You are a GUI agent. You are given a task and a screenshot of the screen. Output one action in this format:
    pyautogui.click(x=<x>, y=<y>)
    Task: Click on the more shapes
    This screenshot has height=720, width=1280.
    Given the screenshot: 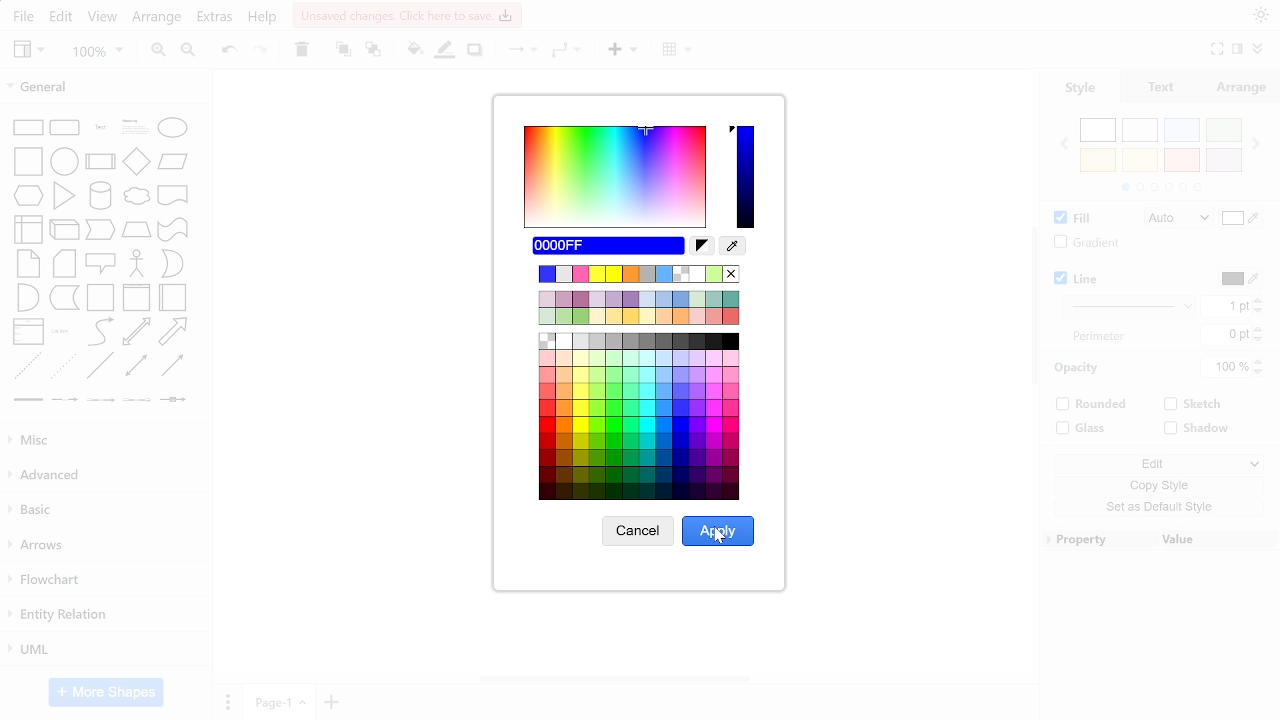 What is the action you would take?
    pyautogui.click(x=107, y=692)
    